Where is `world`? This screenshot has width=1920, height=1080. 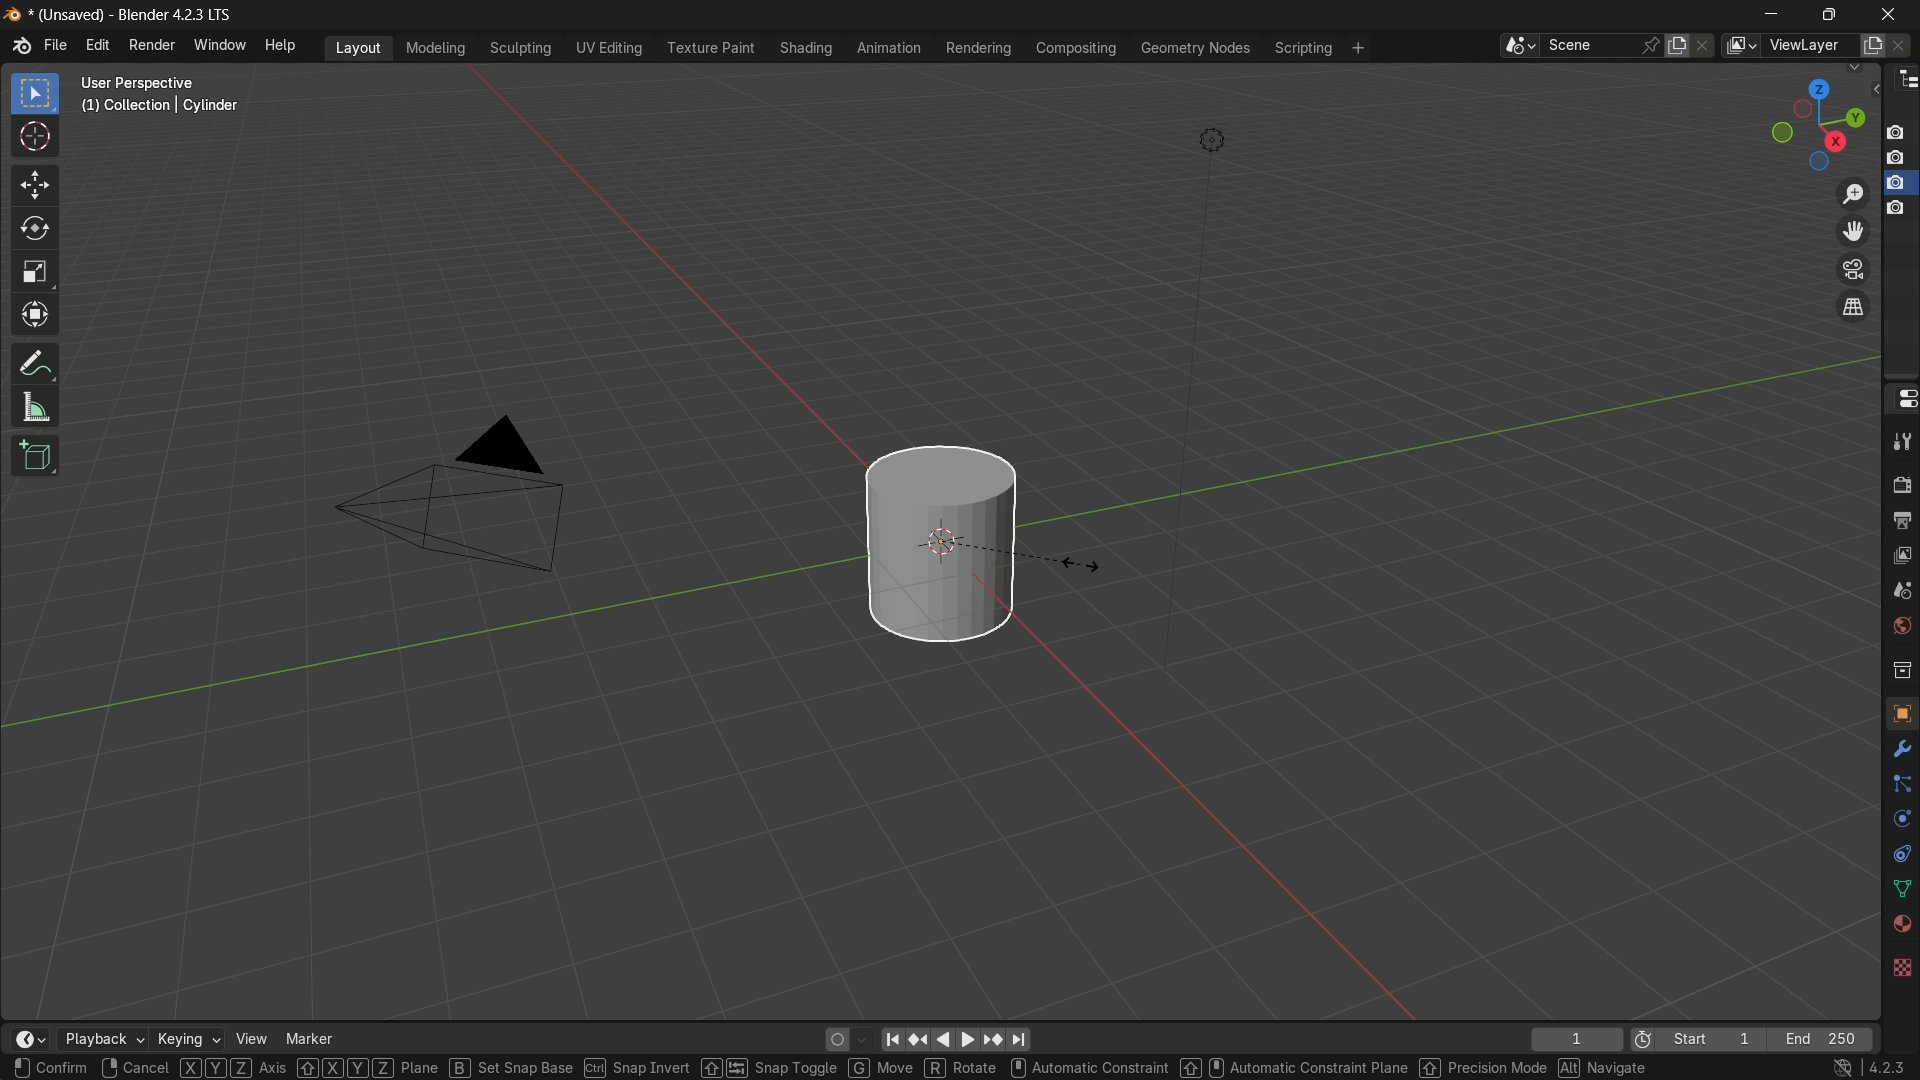 world is located at coordinates (1901, 626).